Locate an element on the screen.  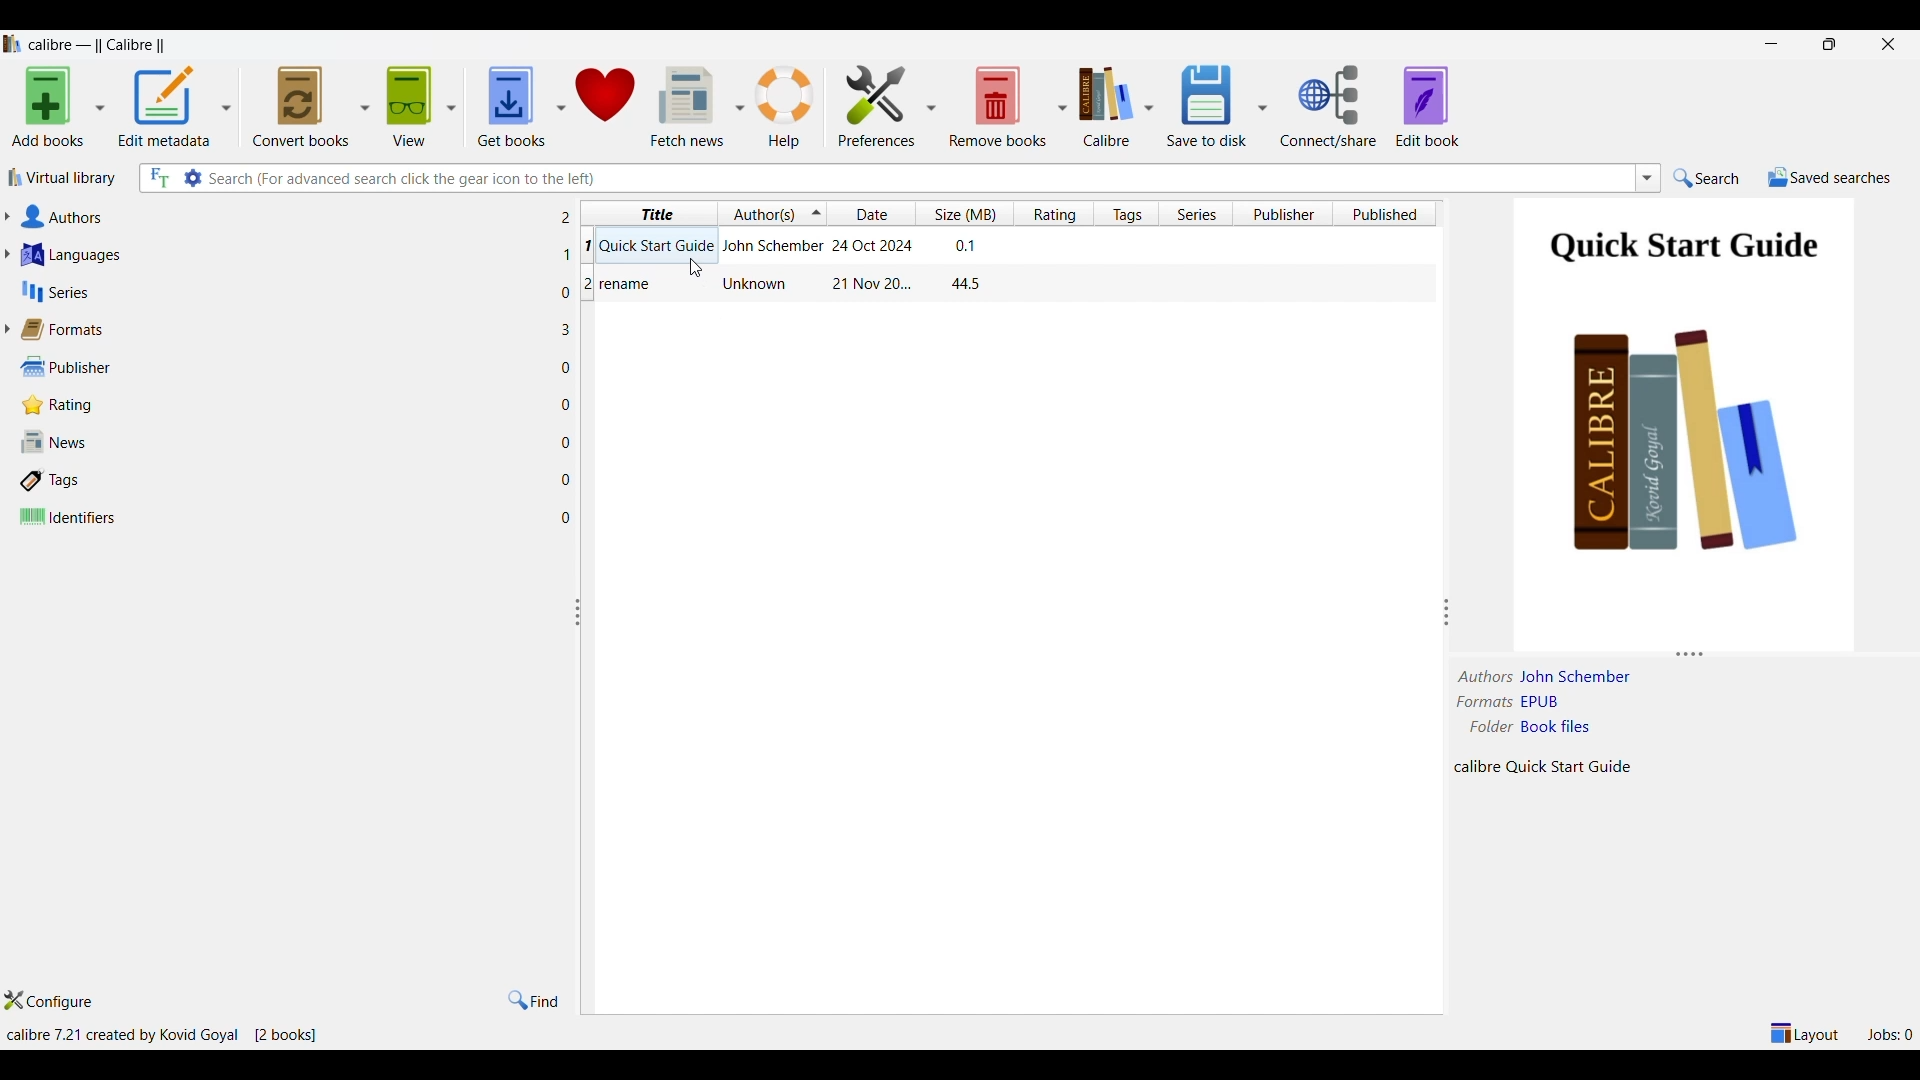
folder is located at coordinates (1491, 726).